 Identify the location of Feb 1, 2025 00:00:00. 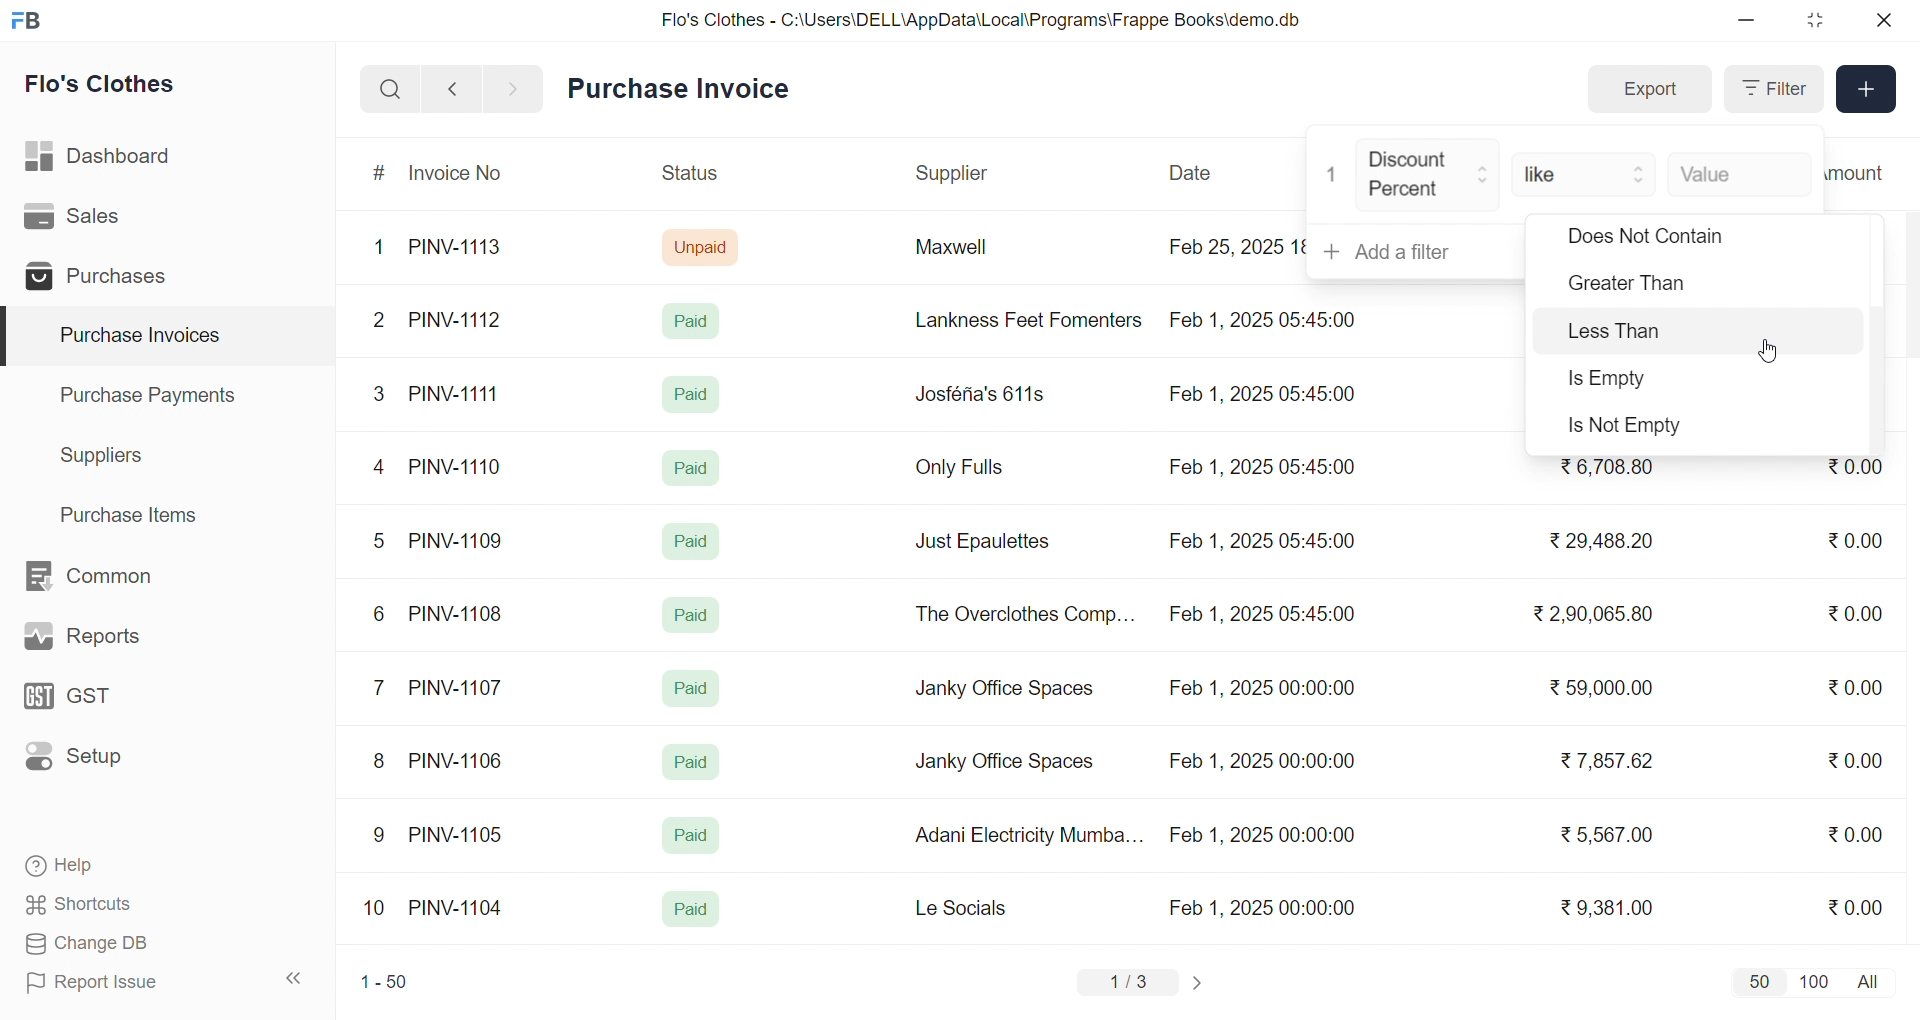
(1259, 758).